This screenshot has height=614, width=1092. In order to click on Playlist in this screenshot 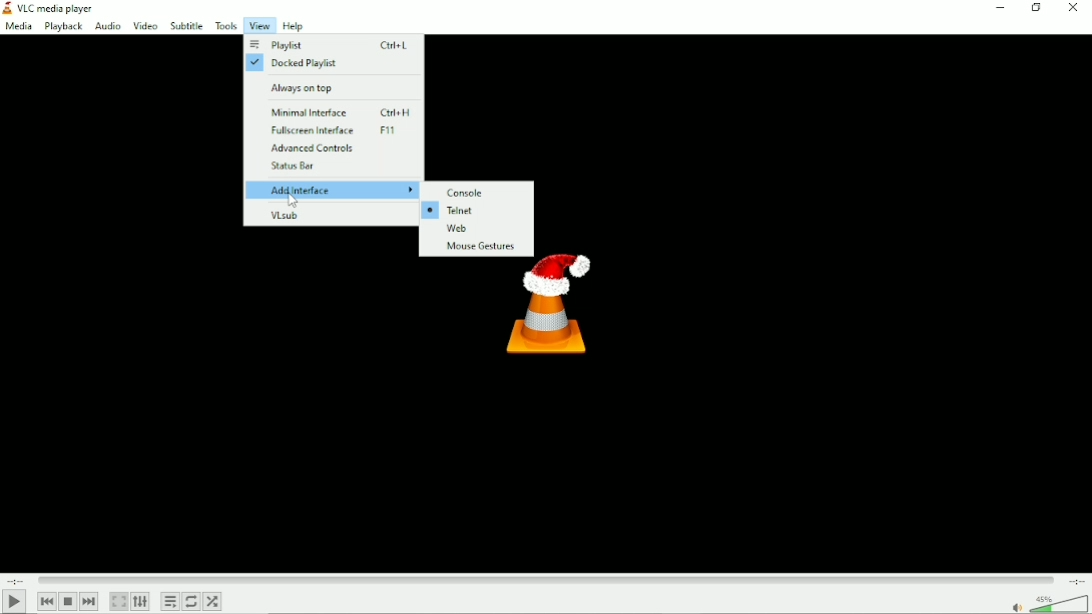, I will do `click(330, 46)`.